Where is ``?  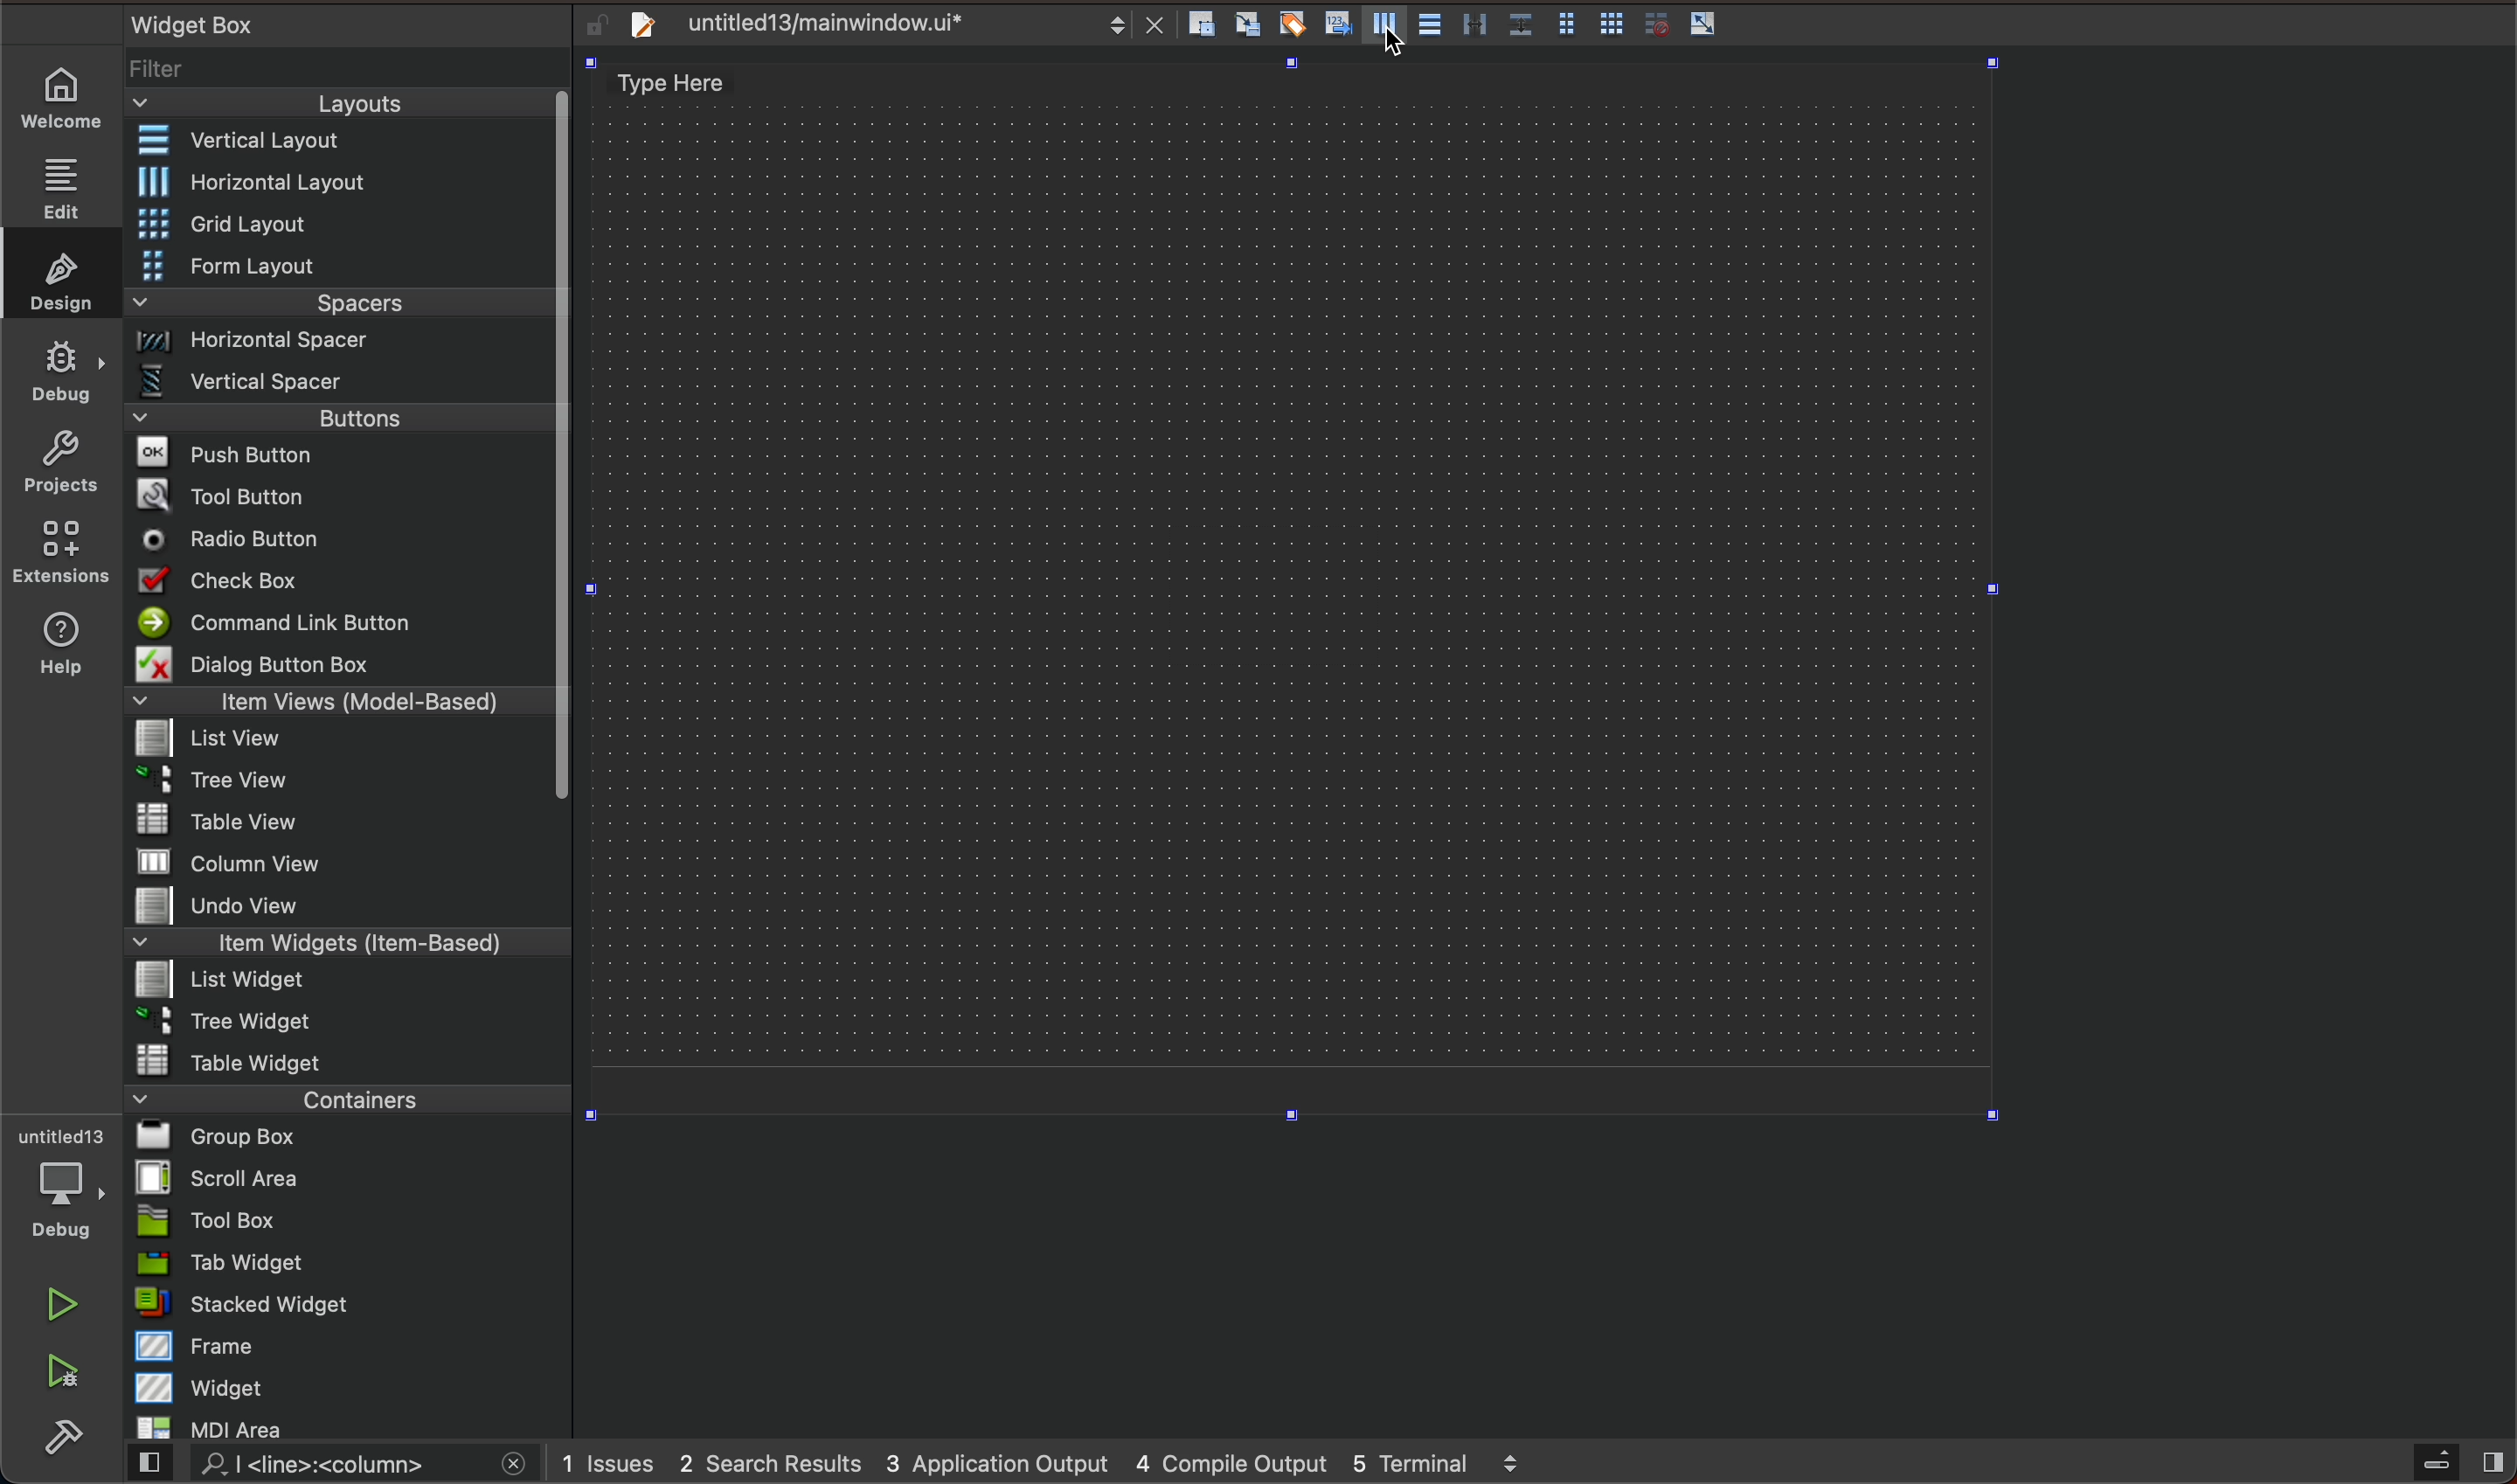  is located at coordinates (1520, 23).